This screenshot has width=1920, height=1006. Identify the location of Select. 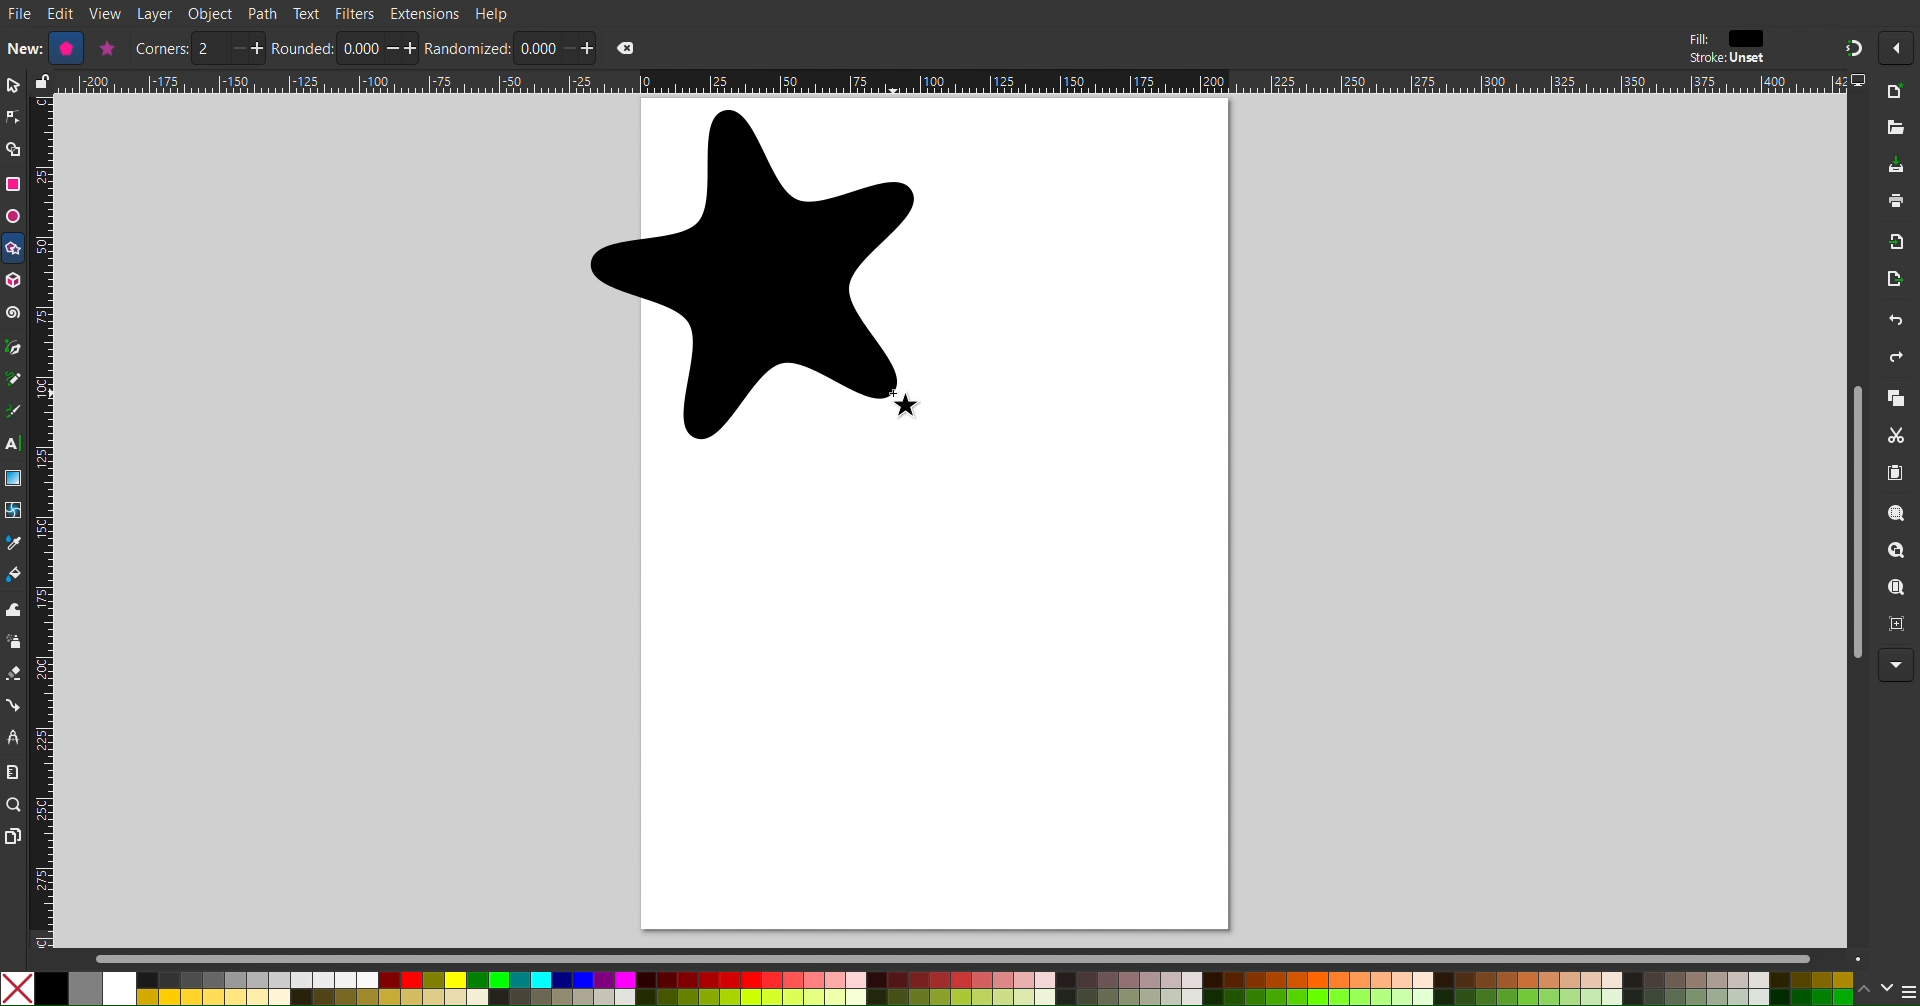
(12, 86).